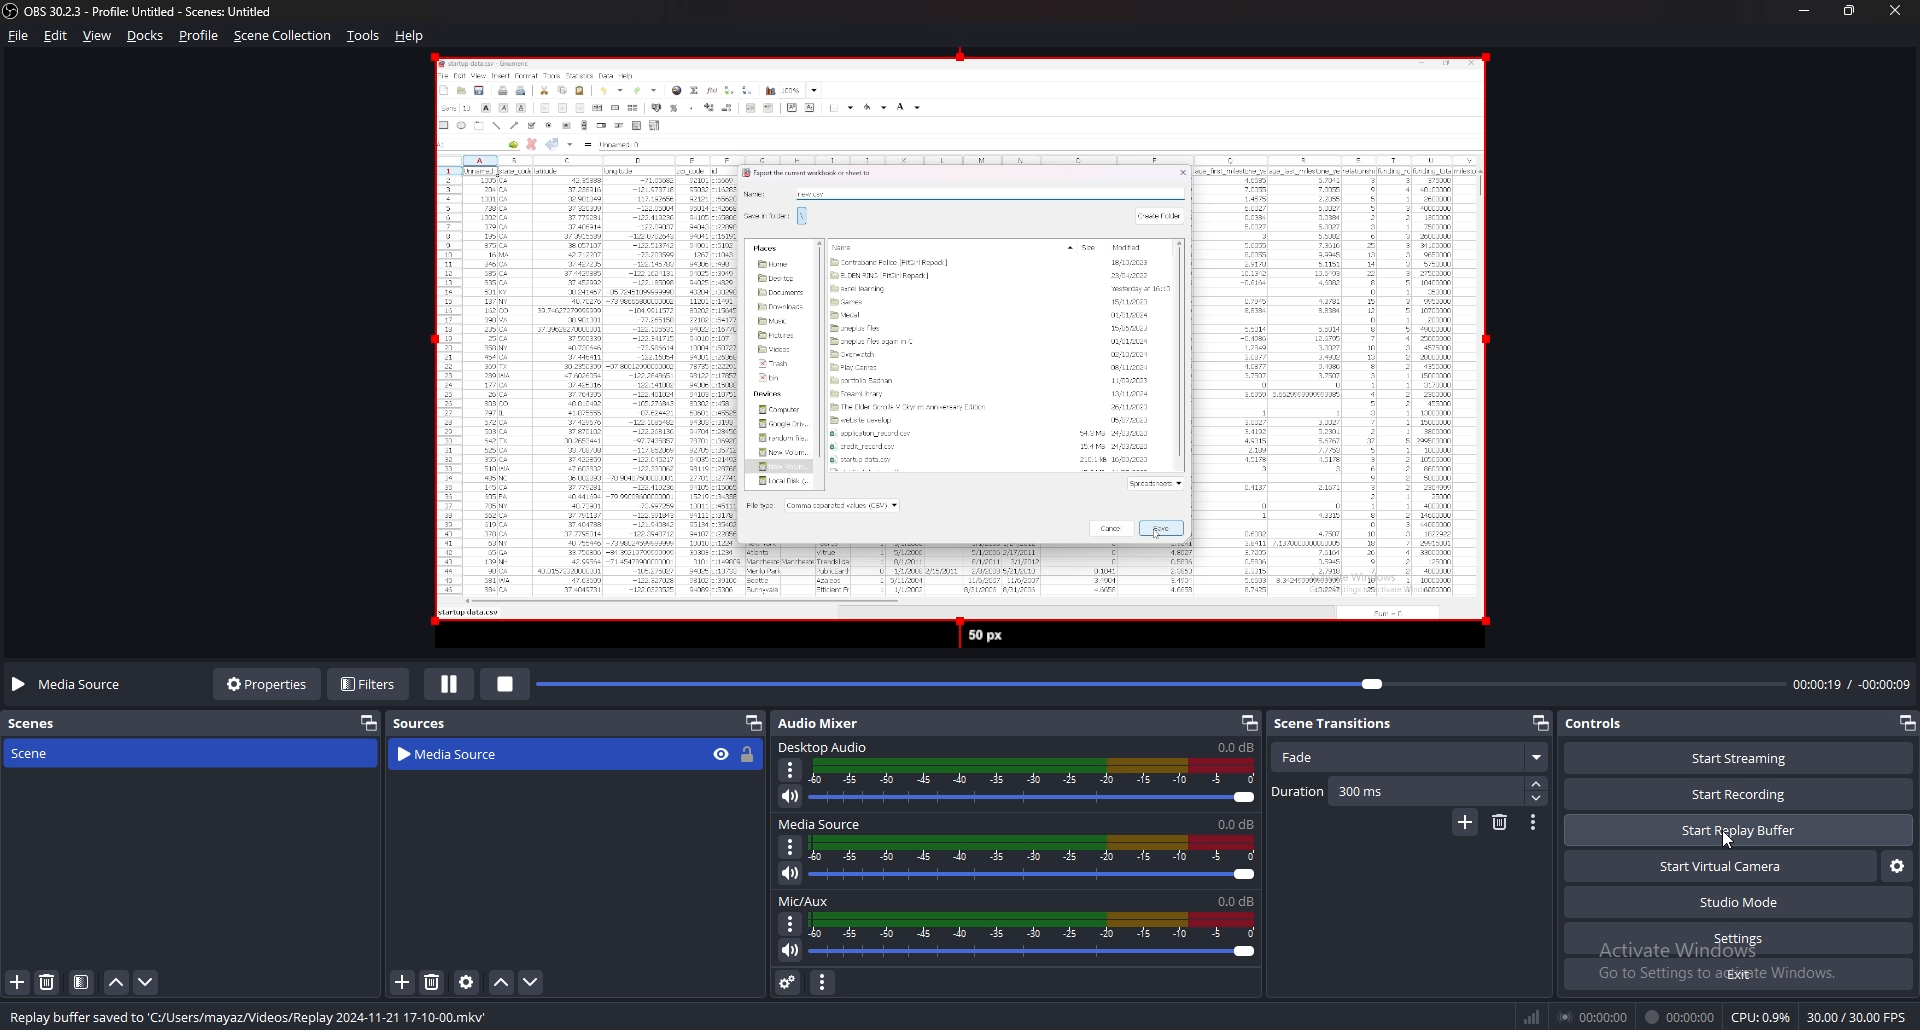 This screenshot has width=1920, height=1030. I want to click on add scene, so click(18, 983).